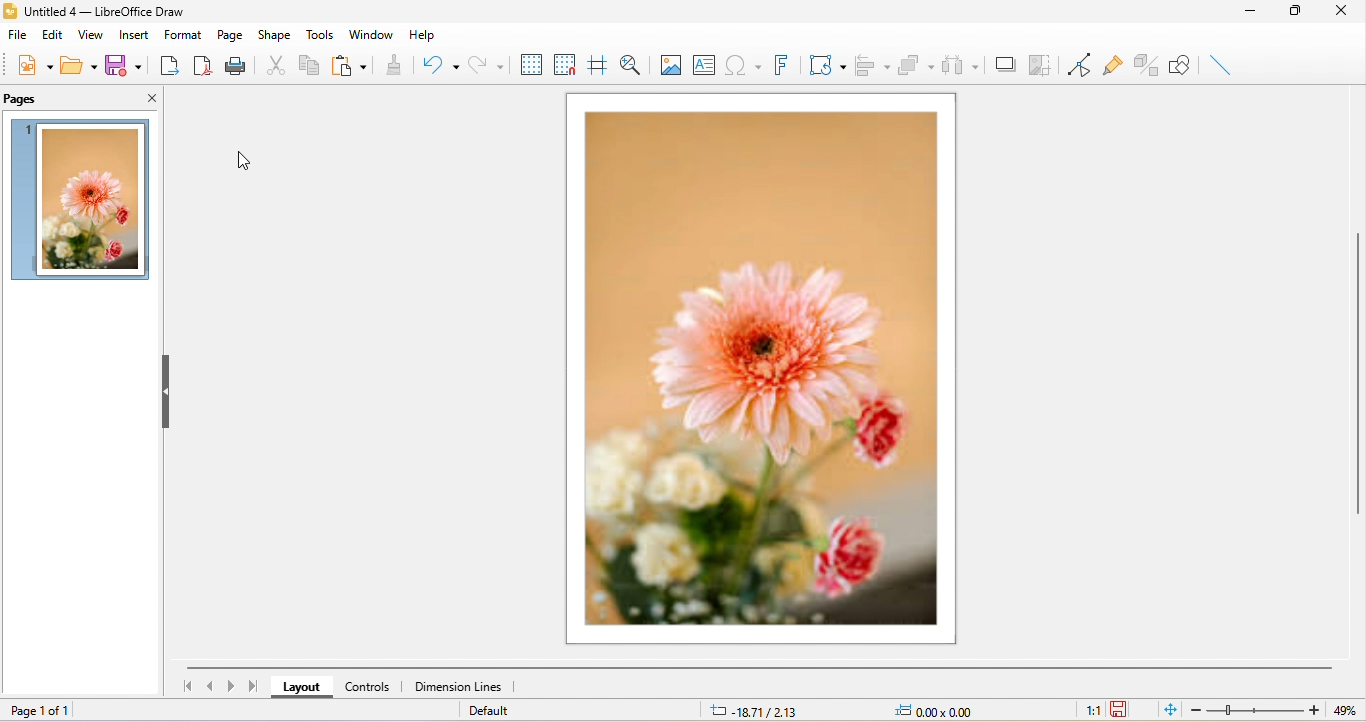 The height and width of the screenshot is (722, 1366). Describe the element at coordinates (125, 69) in the screenshot. I see `save` at that location.